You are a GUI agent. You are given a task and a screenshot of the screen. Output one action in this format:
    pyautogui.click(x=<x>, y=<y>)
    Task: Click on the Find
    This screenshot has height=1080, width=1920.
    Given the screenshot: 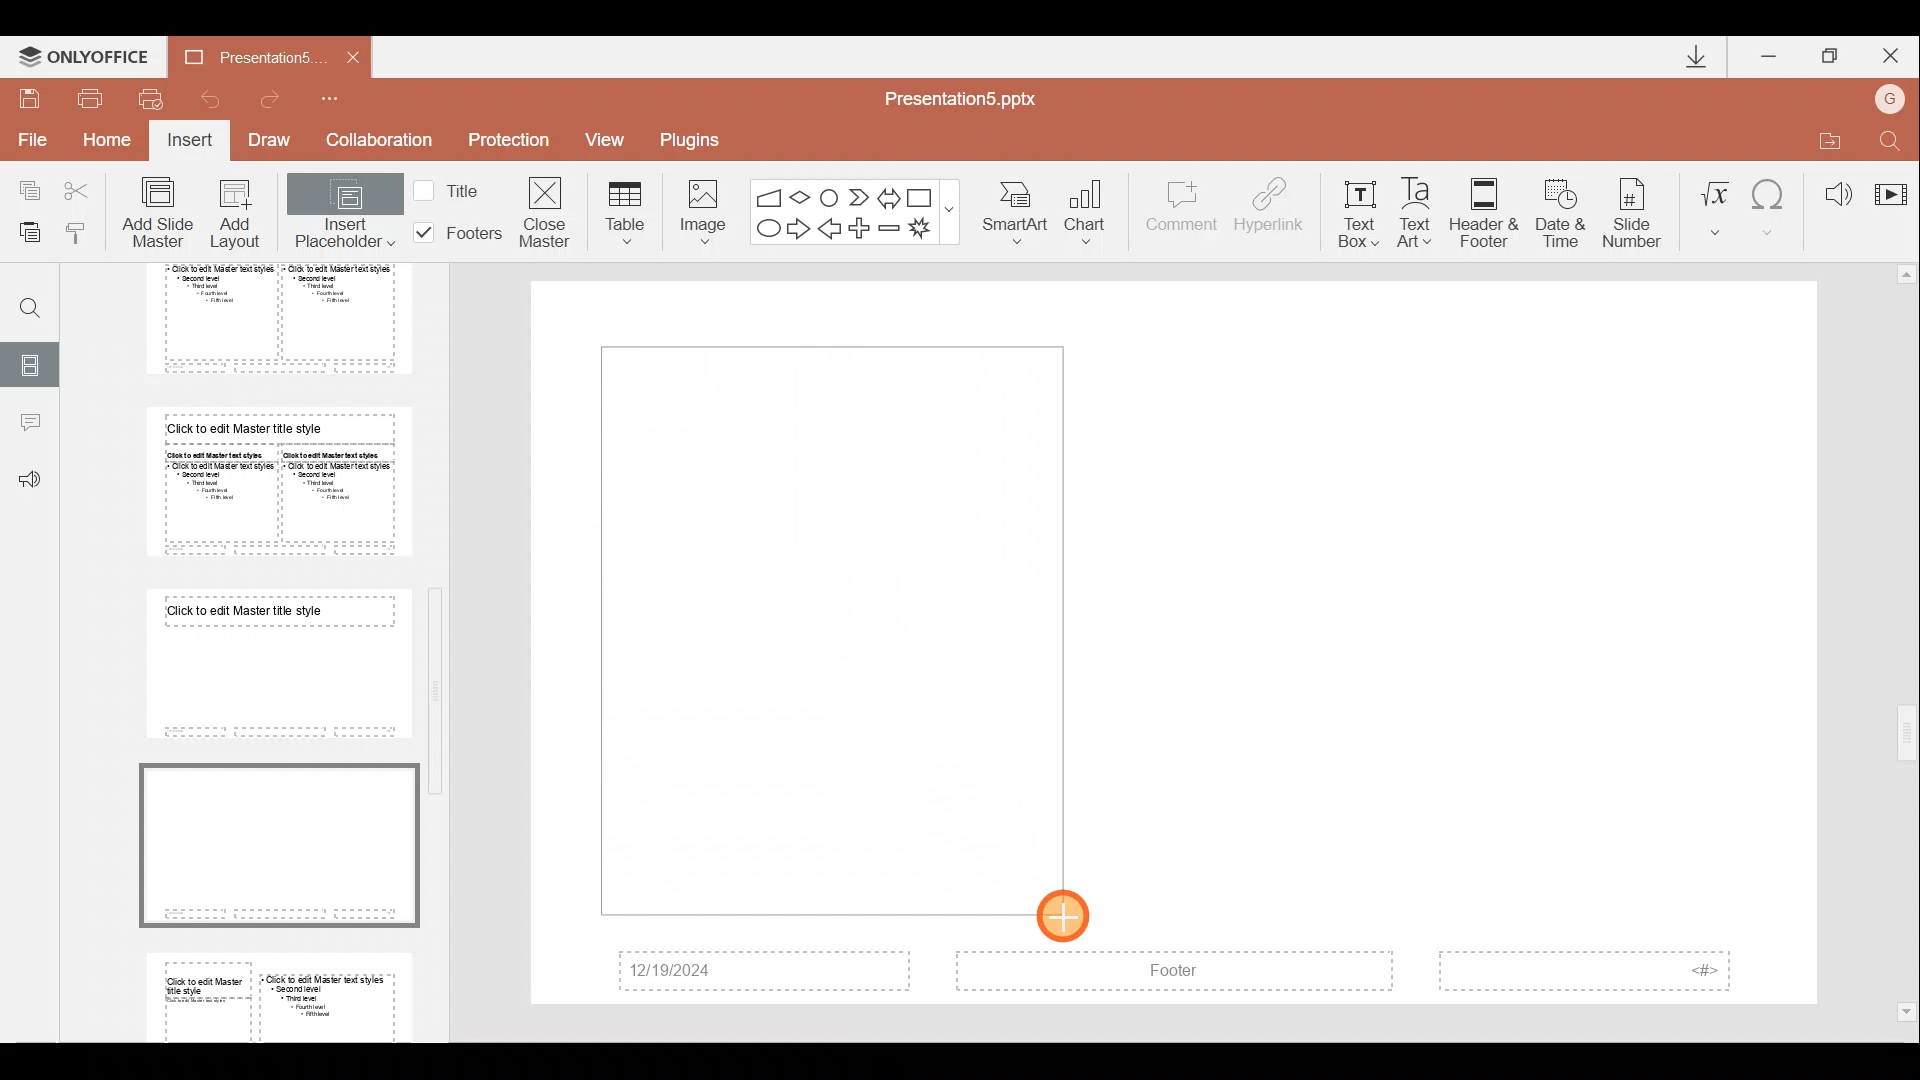 What is the action you would take?
    pyautogui.click(x=1892, y=137)
    